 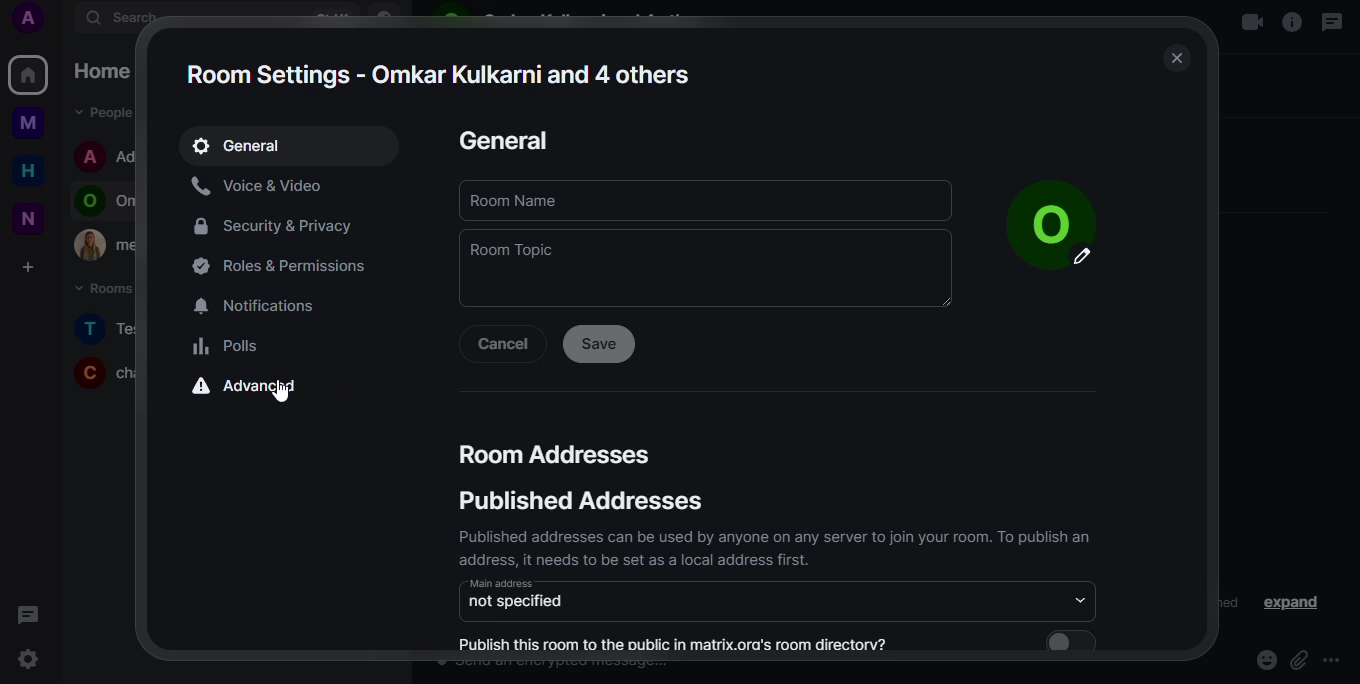 What do you see at coordinates (107, 245) in the screenshot?
I see `contact` at bounding box center [107, 245].